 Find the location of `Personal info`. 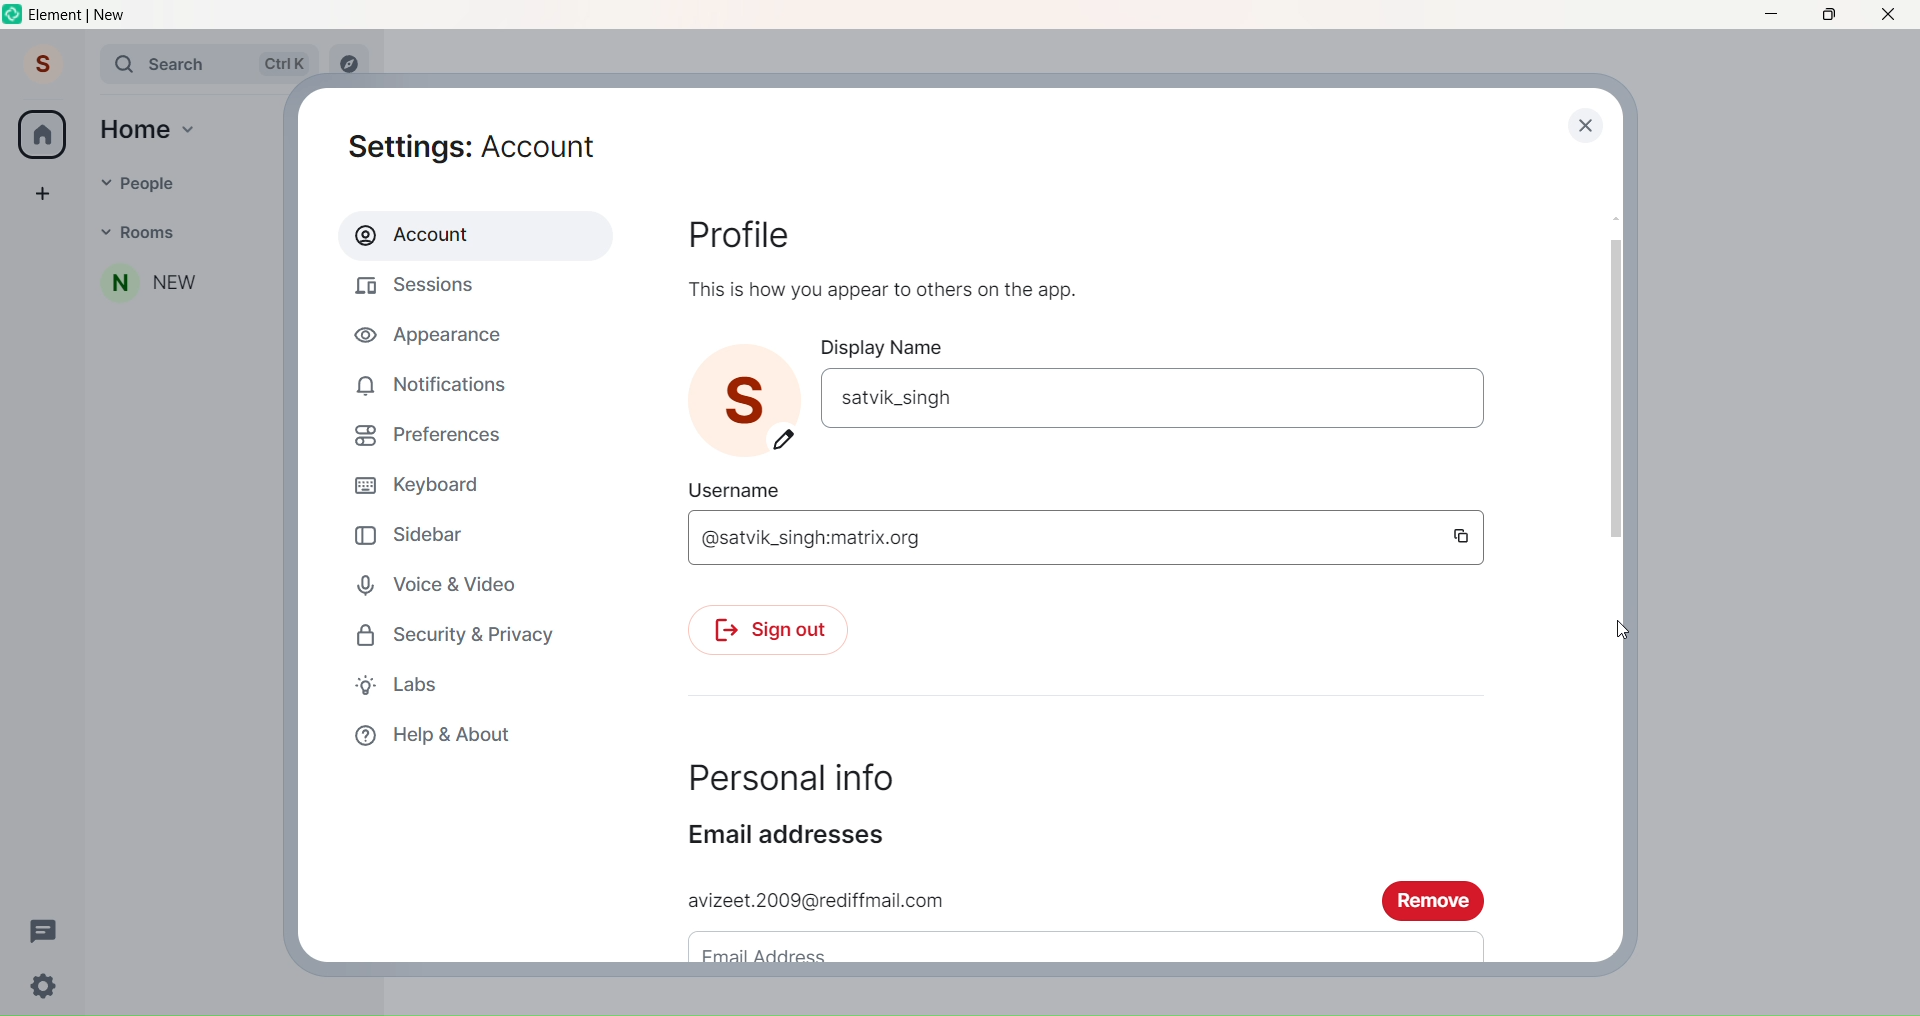

Personal info is located at coordinates (804, 774).